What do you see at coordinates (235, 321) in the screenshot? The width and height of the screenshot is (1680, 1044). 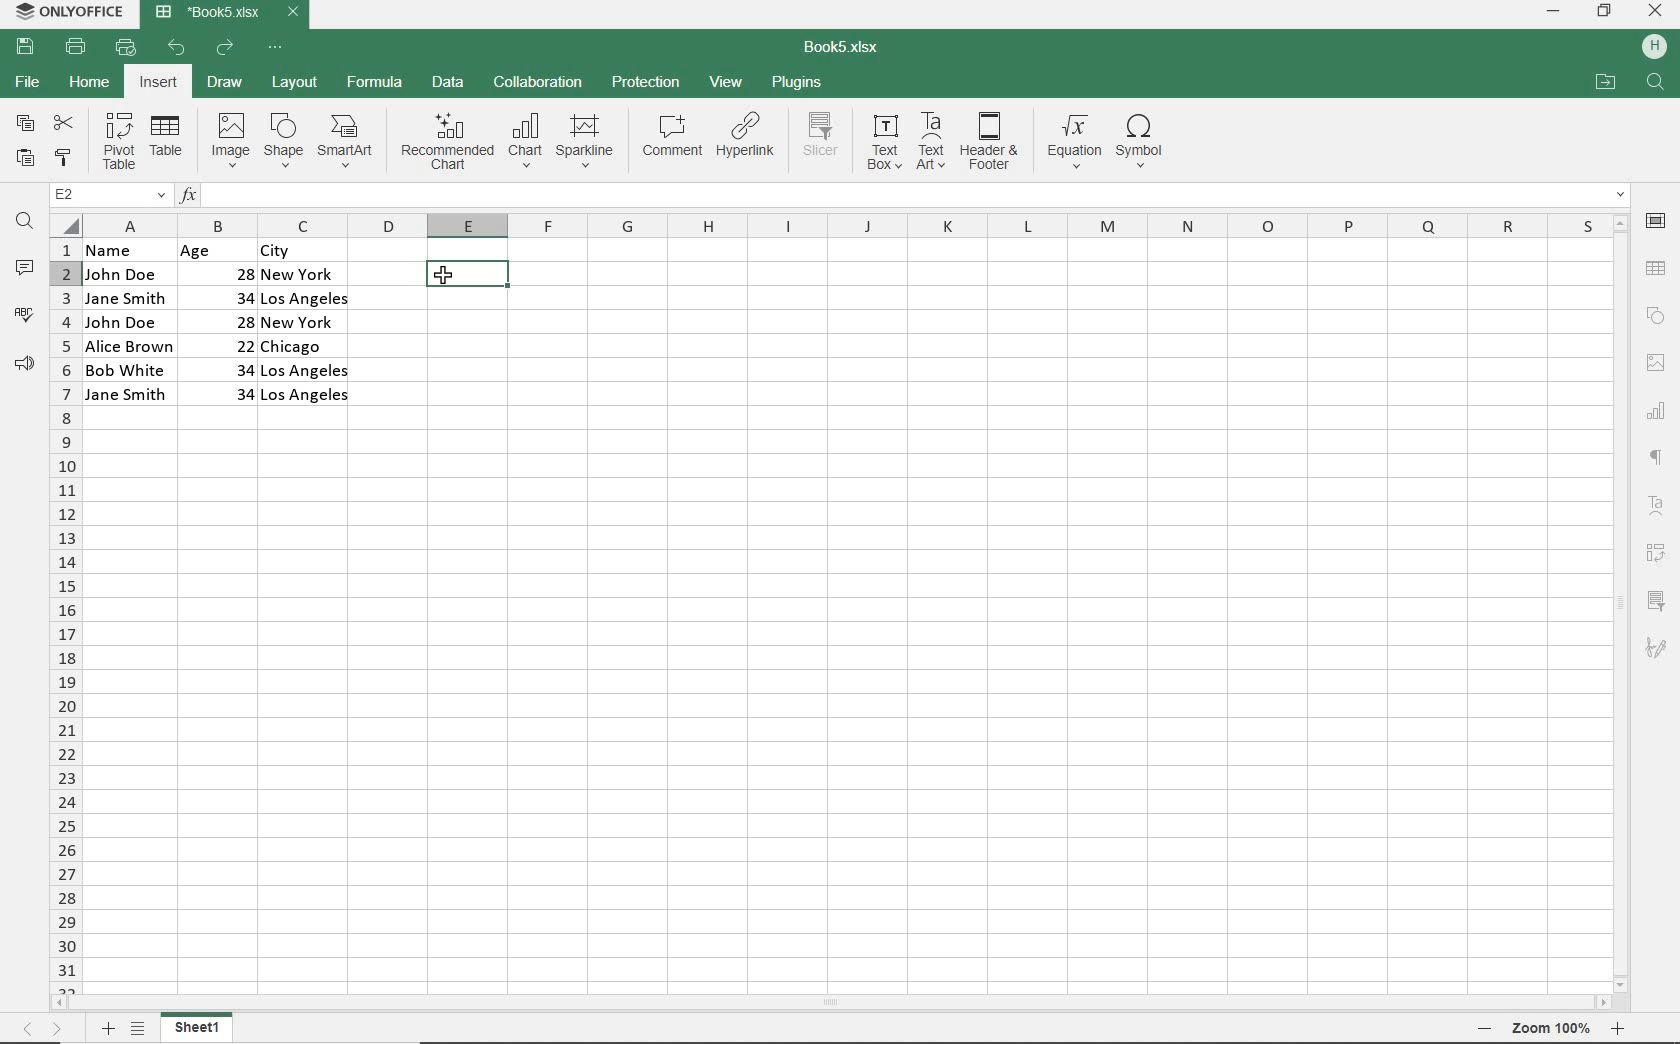 I see `28` at bounding box center [235, 321].